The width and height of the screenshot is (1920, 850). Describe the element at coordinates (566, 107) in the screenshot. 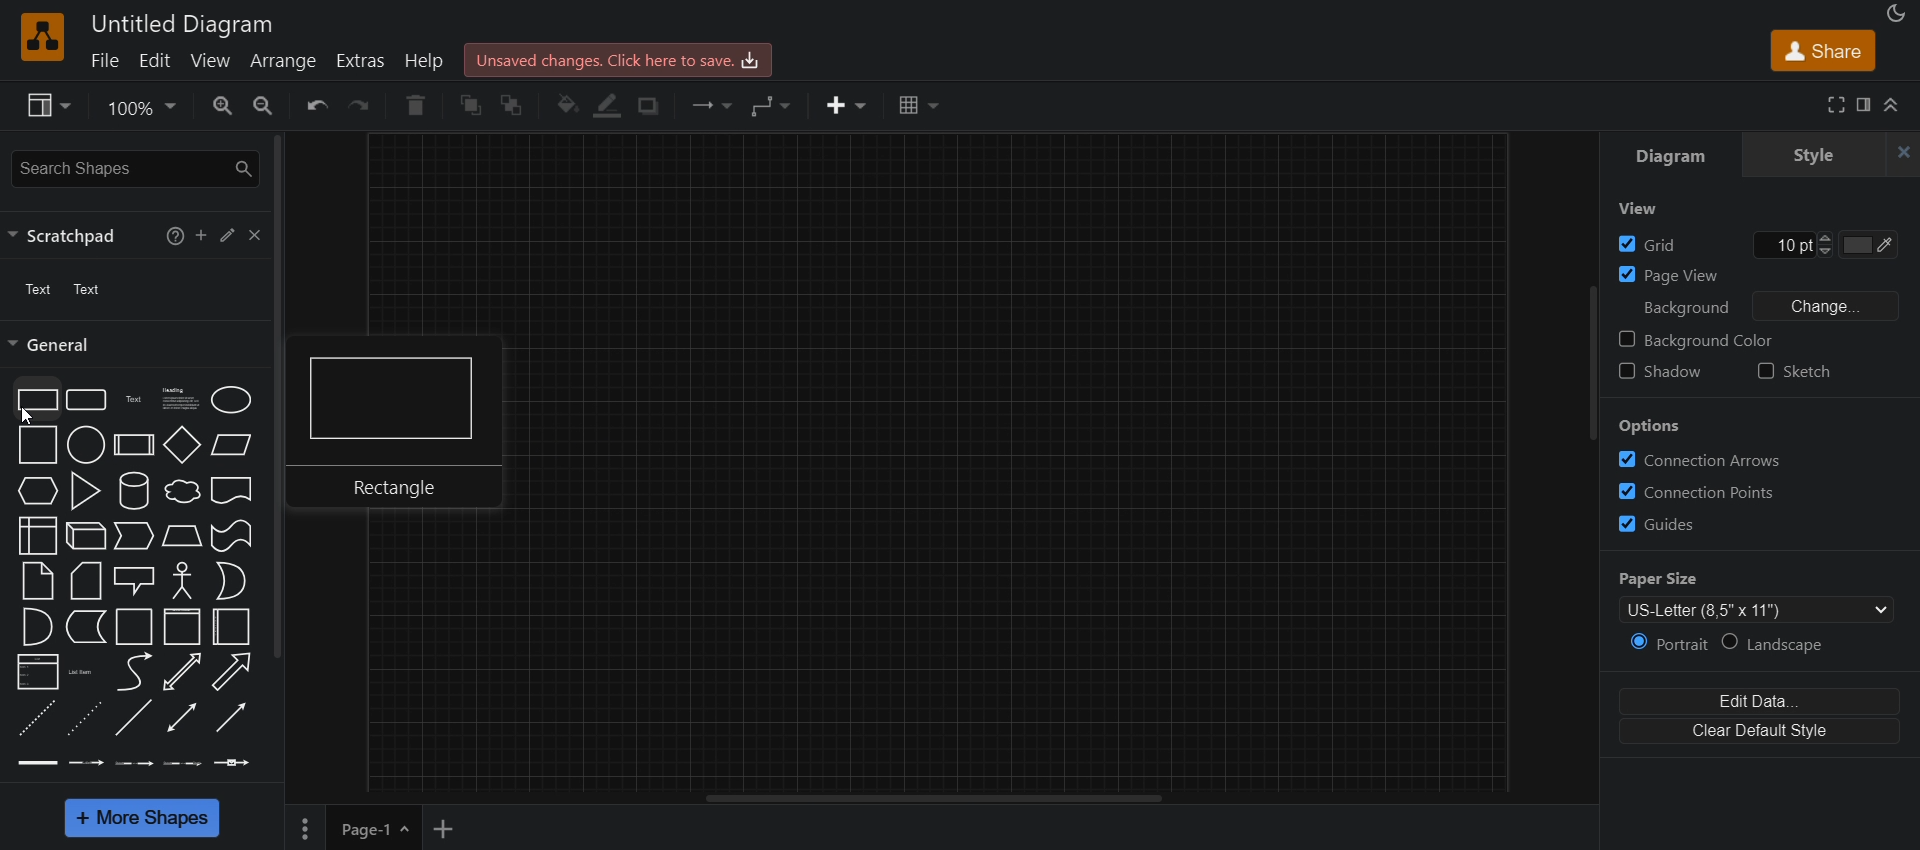

I see `fill color` at that location.